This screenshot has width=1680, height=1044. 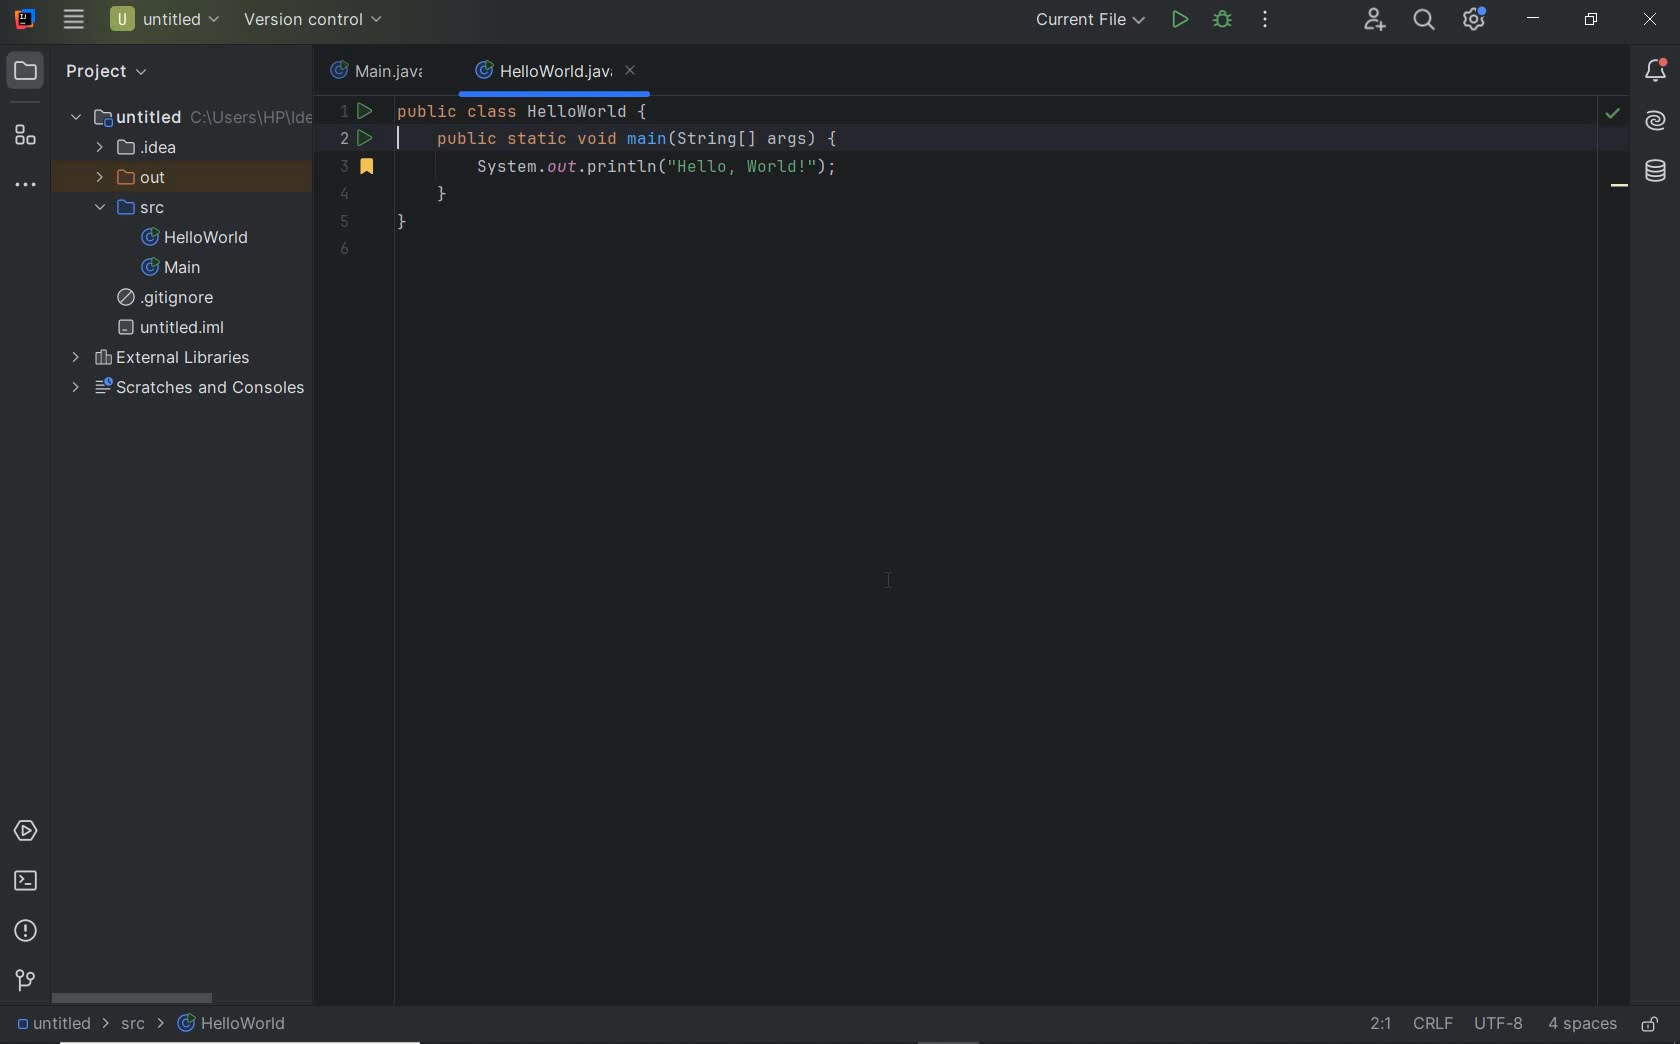 What do you see at coordinates (24, 185) in the screenshot?
I see `more tool windows` at bounding box center [24, 185].